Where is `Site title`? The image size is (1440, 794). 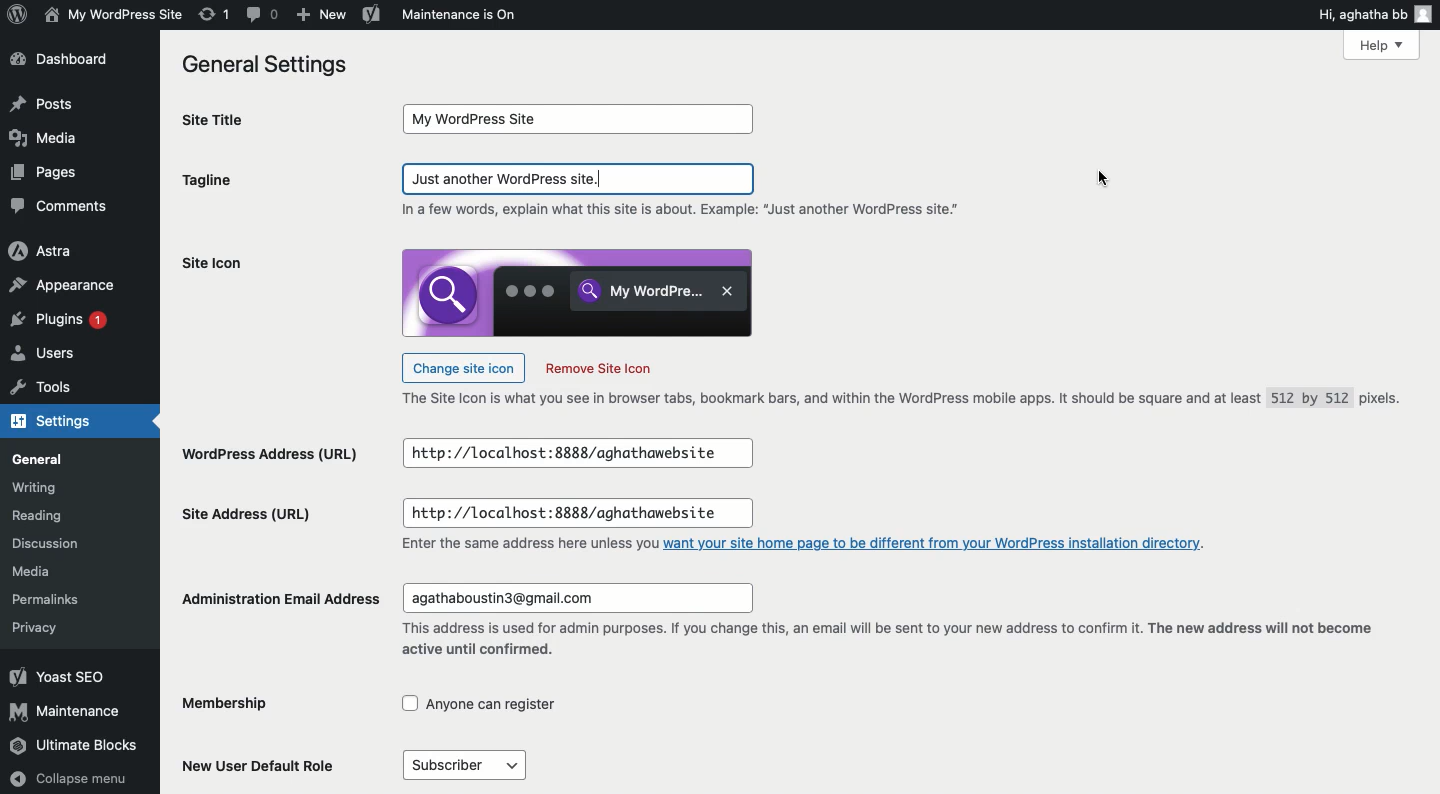
Site title is located at coordinates (236, 120).